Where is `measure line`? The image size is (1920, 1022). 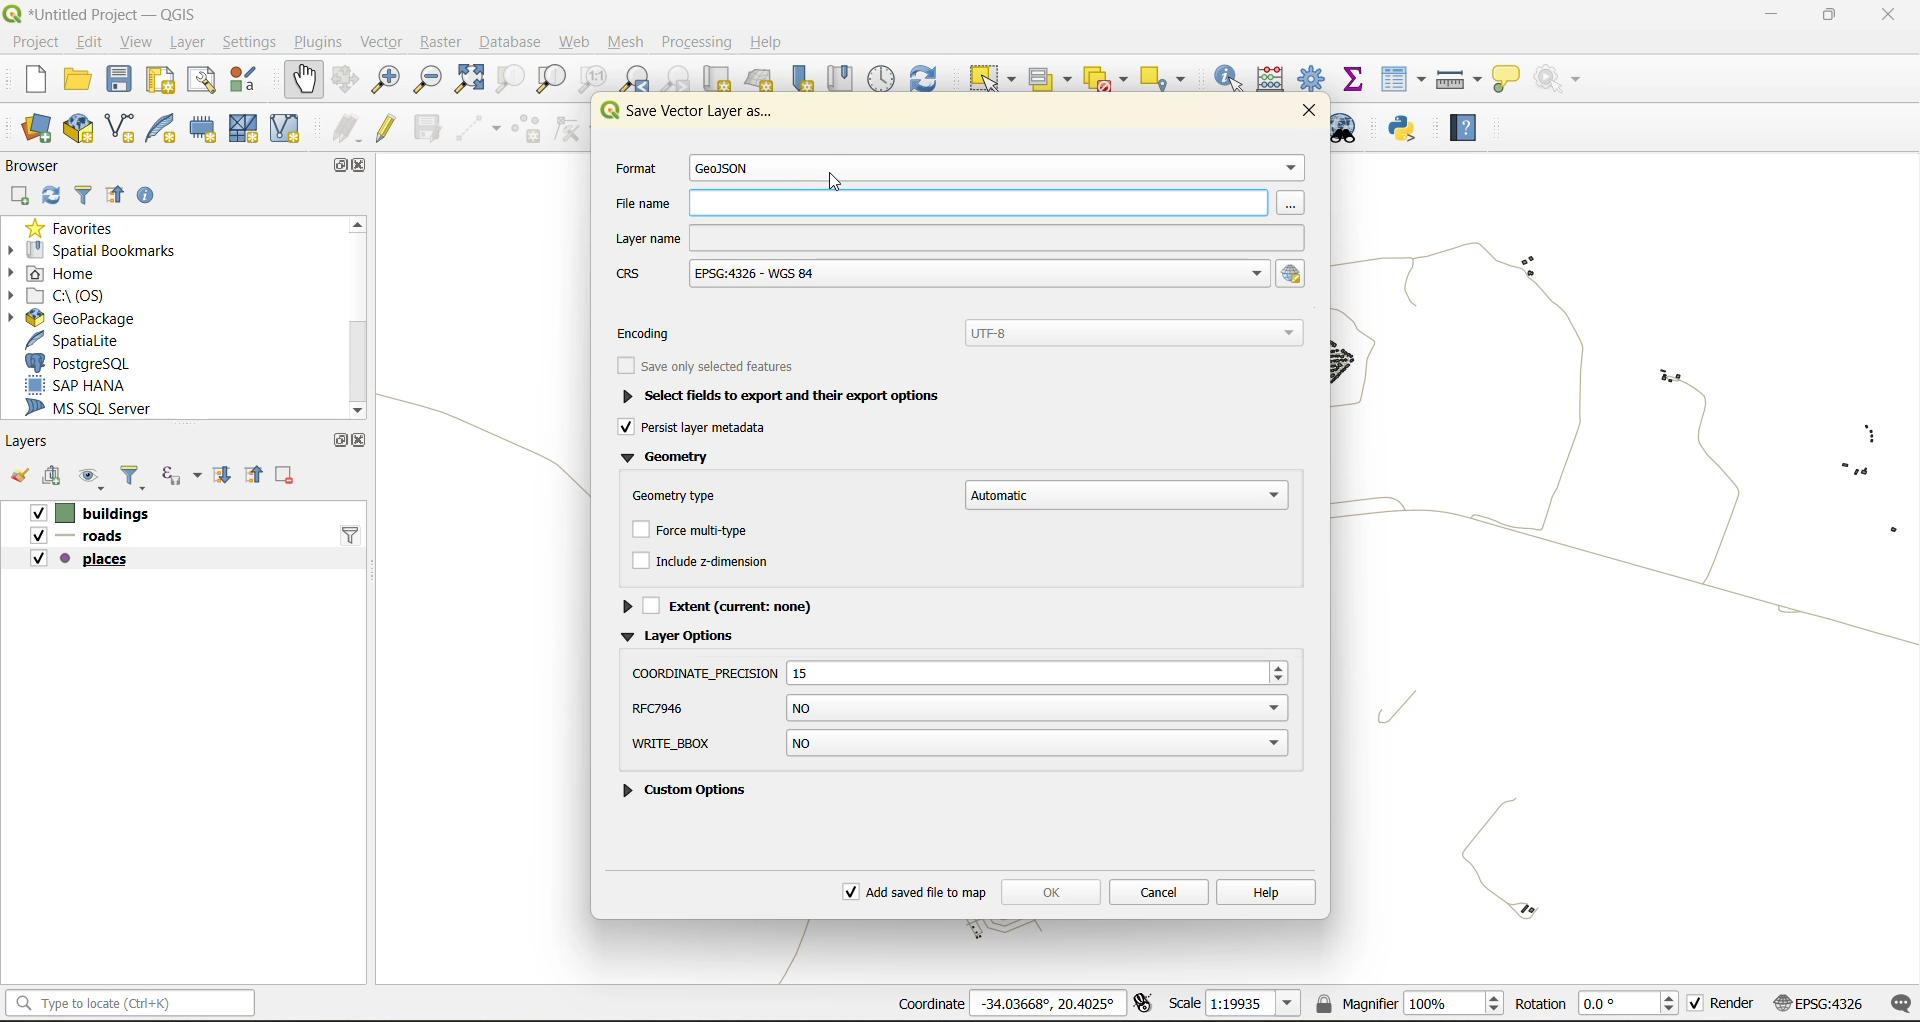 measure line is located at coordinates (1457, 78).